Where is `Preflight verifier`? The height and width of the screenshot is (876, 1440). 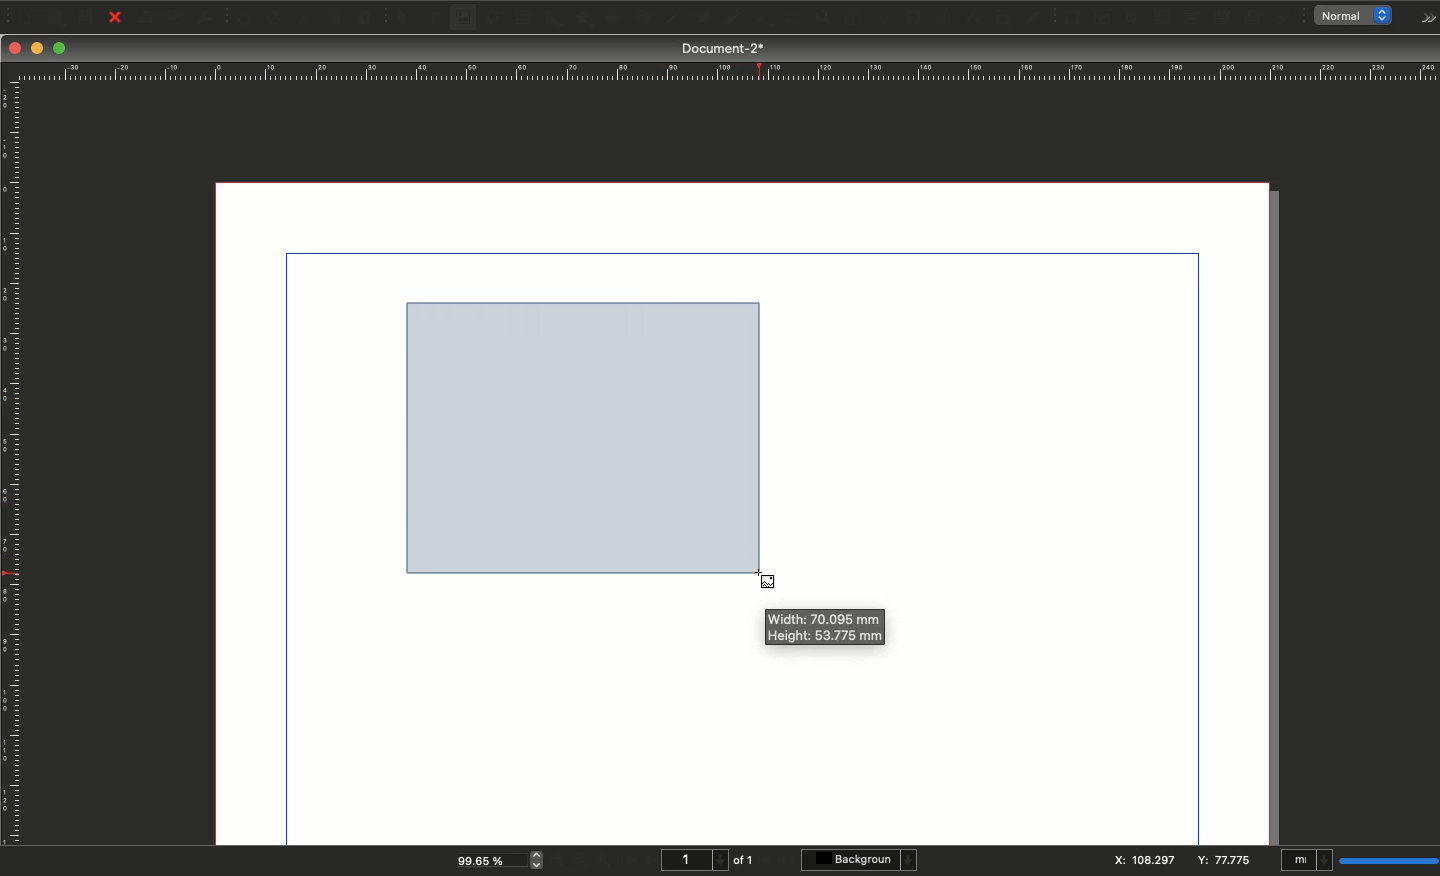 Preflight verifier is located at coordinates (177, 21).